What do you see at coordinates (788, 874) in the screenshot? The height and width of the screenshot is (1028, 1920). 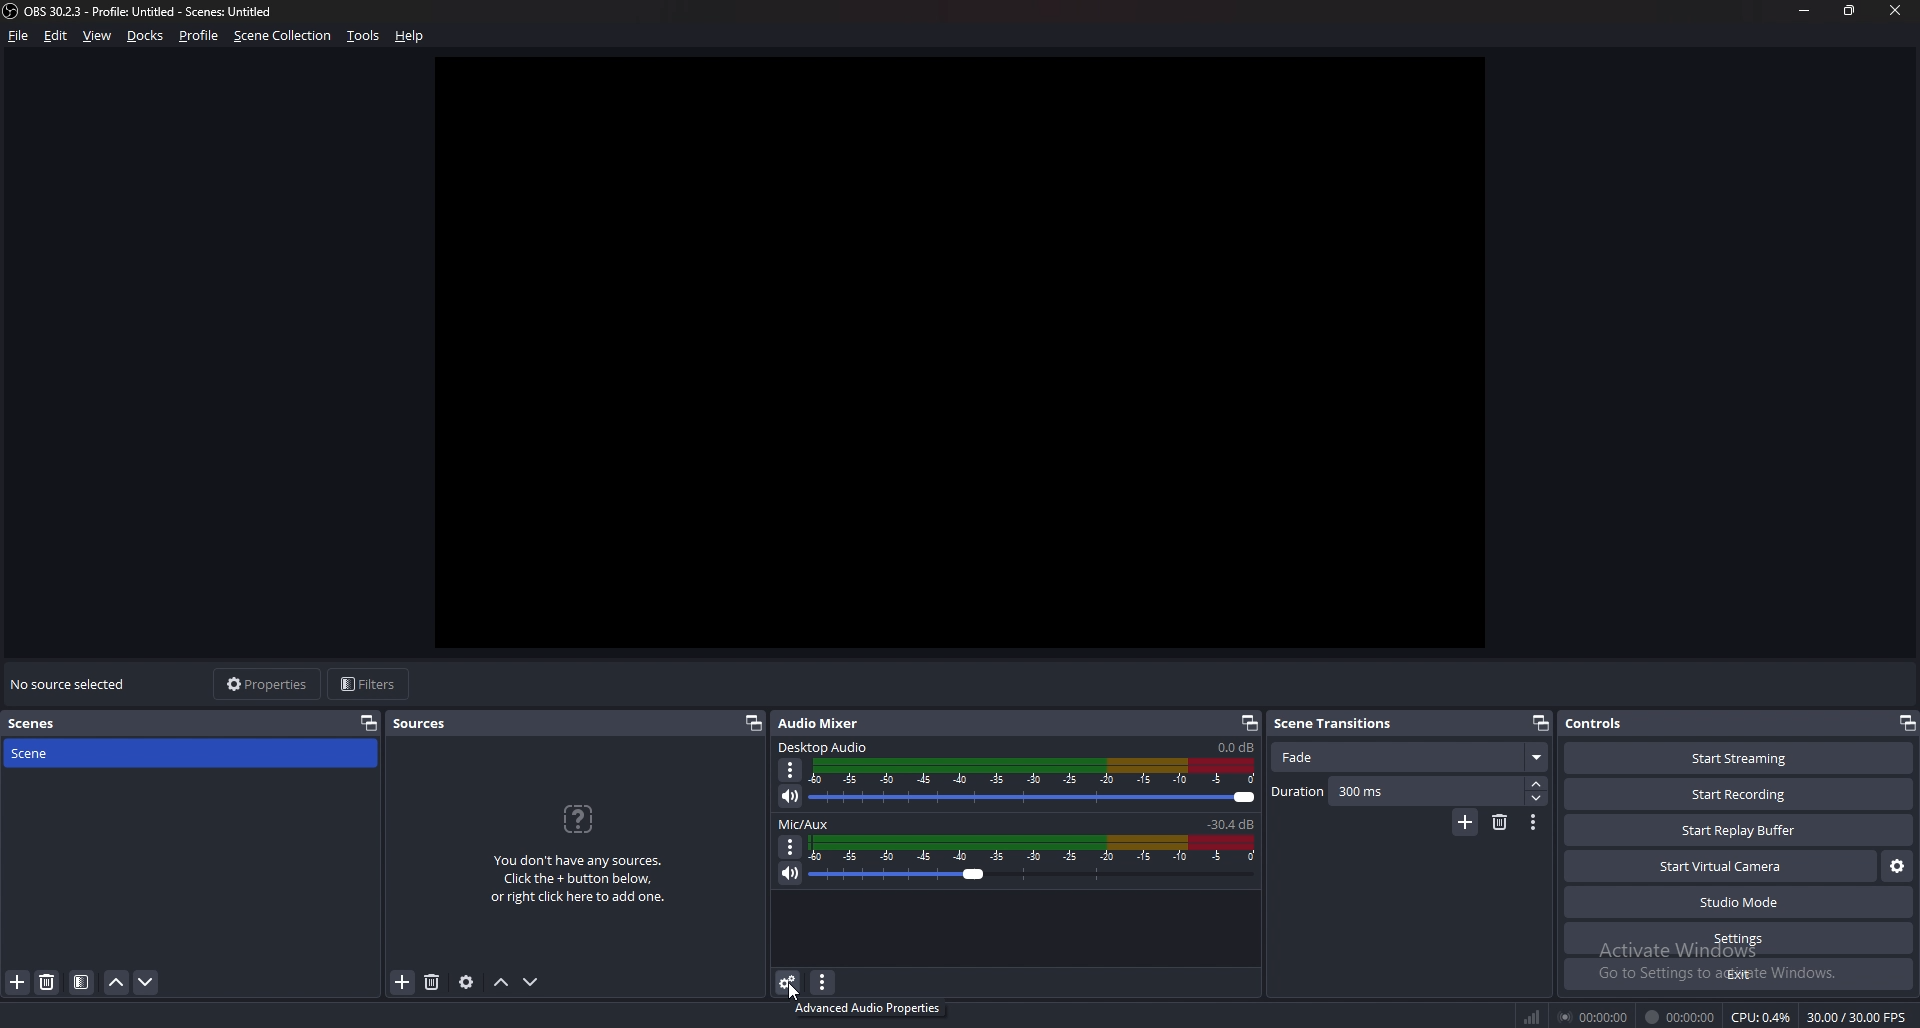 I see `mute` at bounding box center [788, 874].